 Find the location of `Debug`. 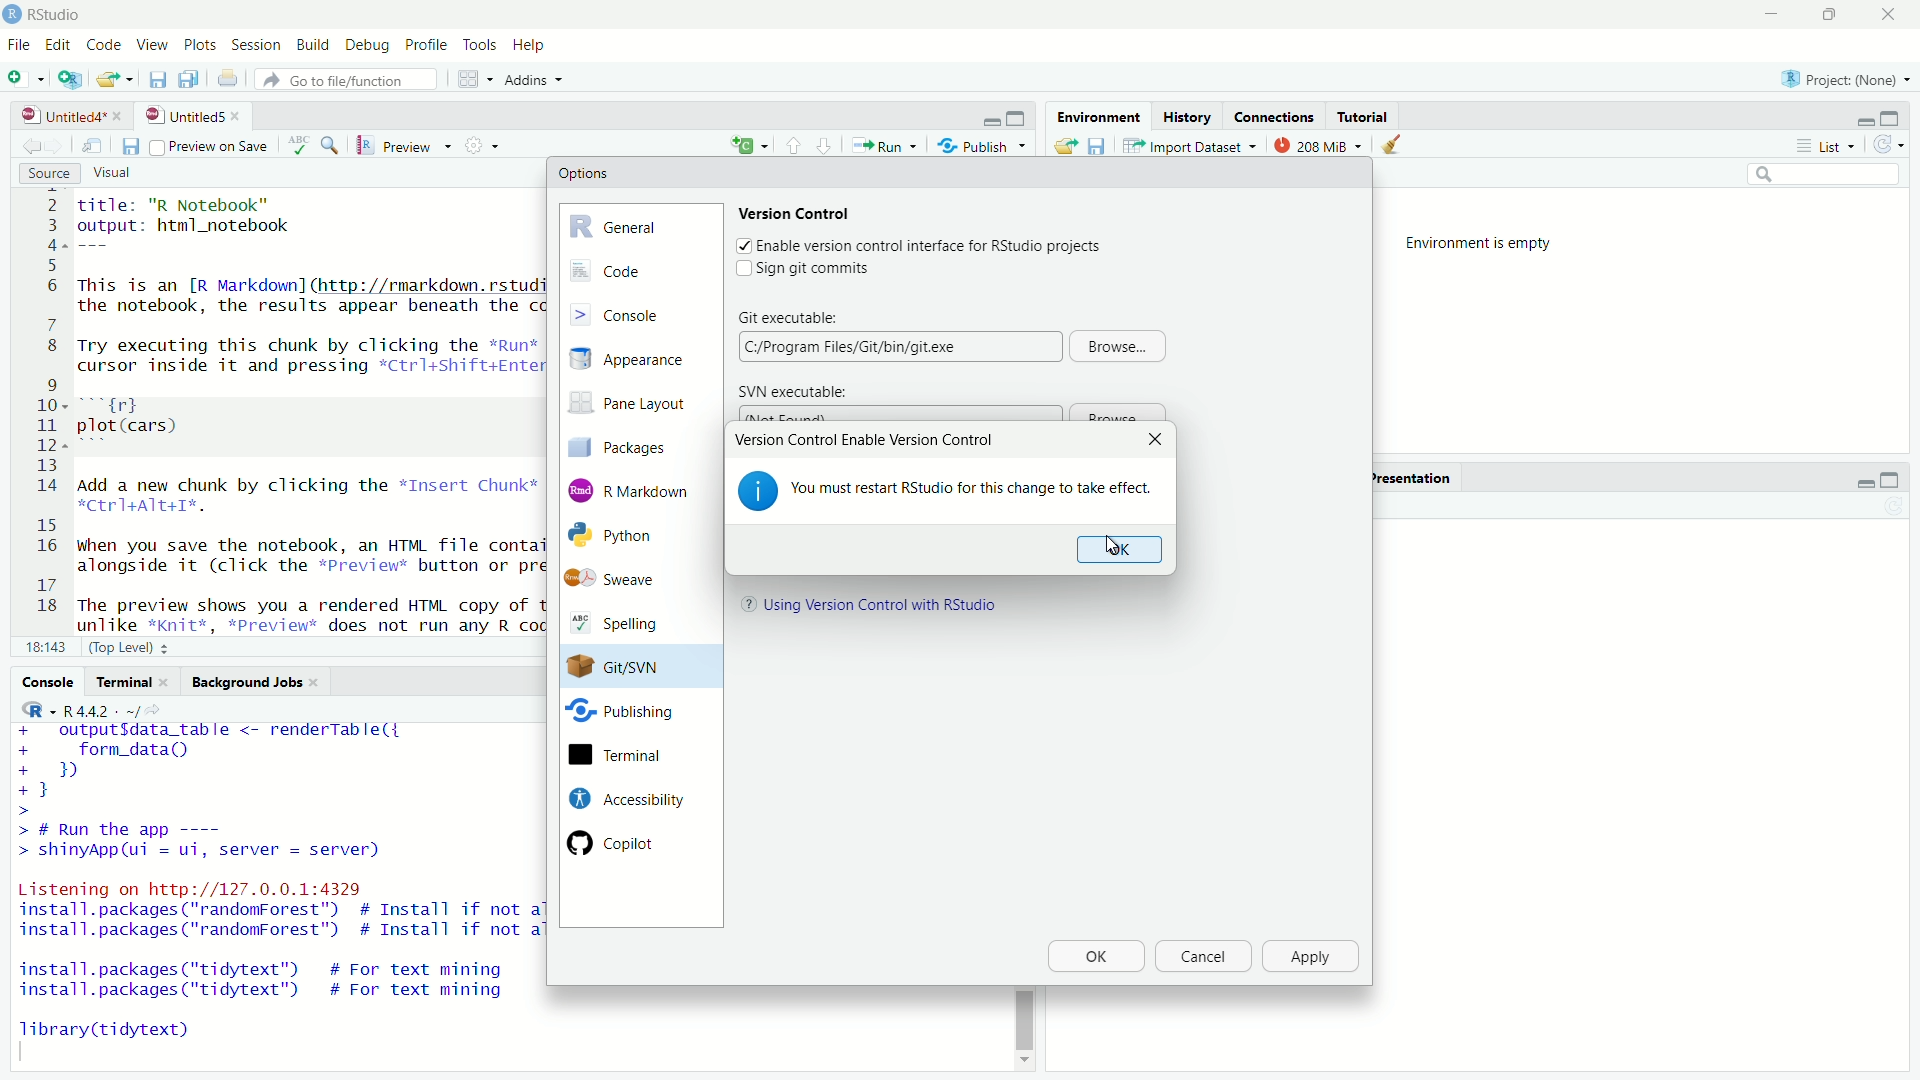

Debug is located at coordinates (369, 47).